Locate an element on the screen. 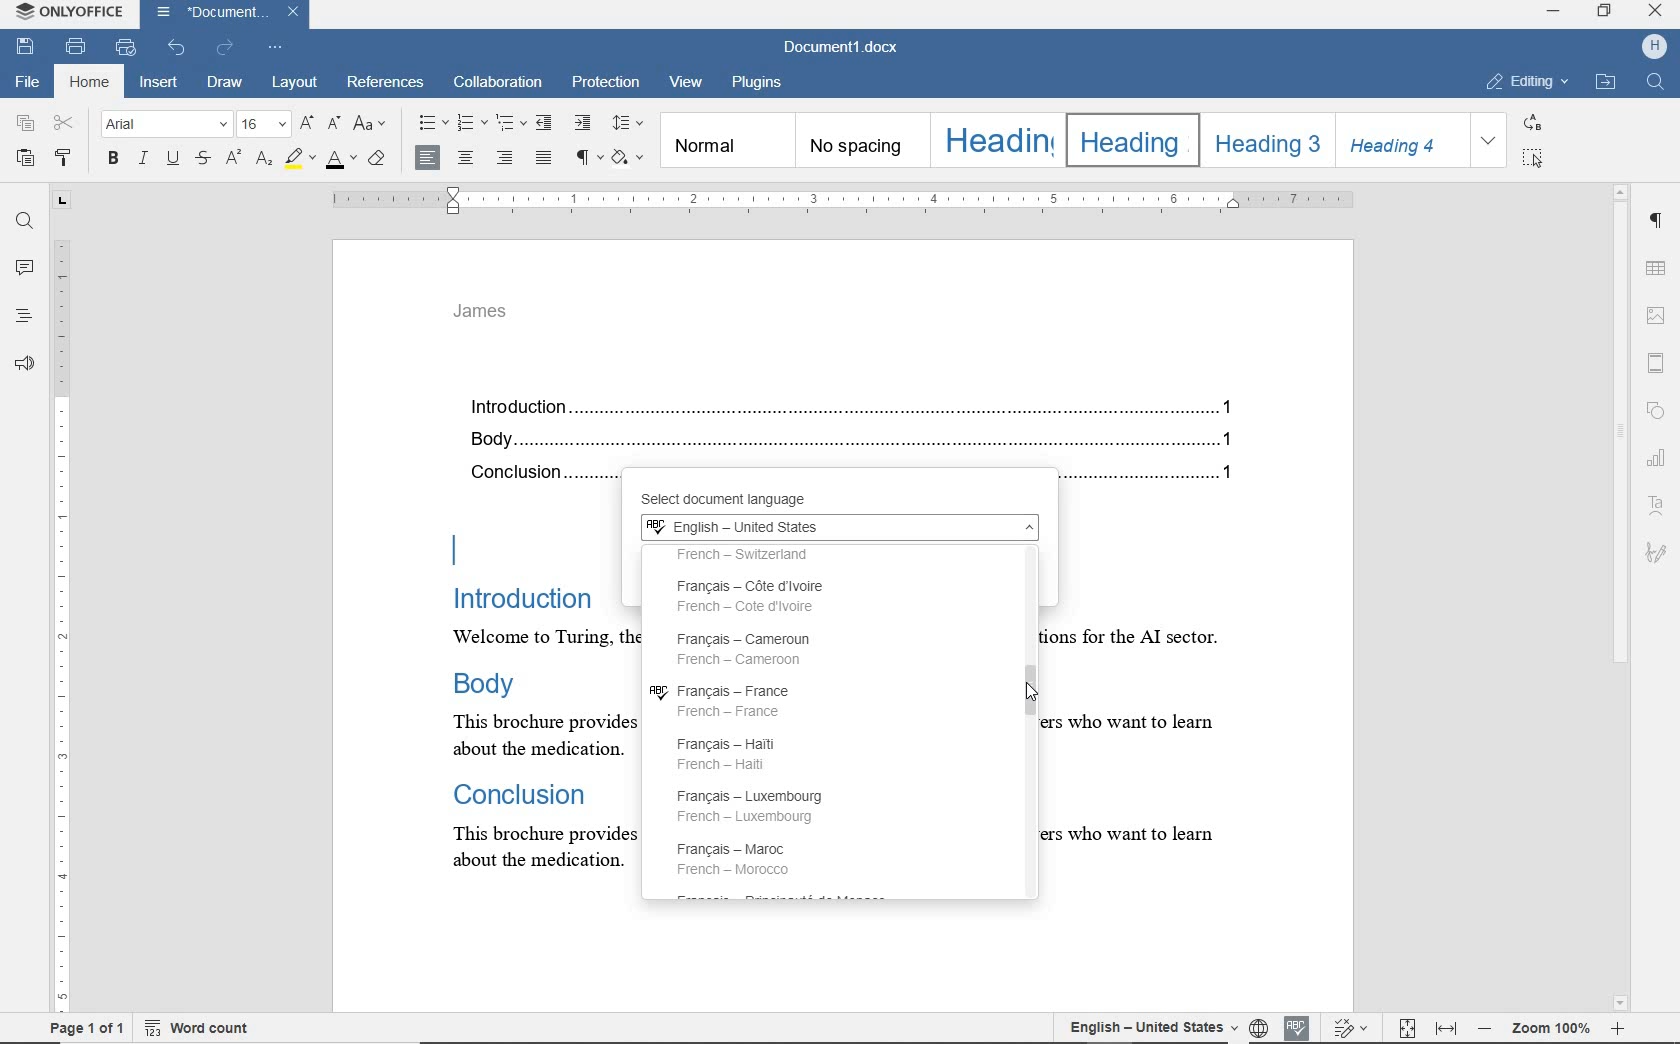  home is located at coordinates (88, 83).